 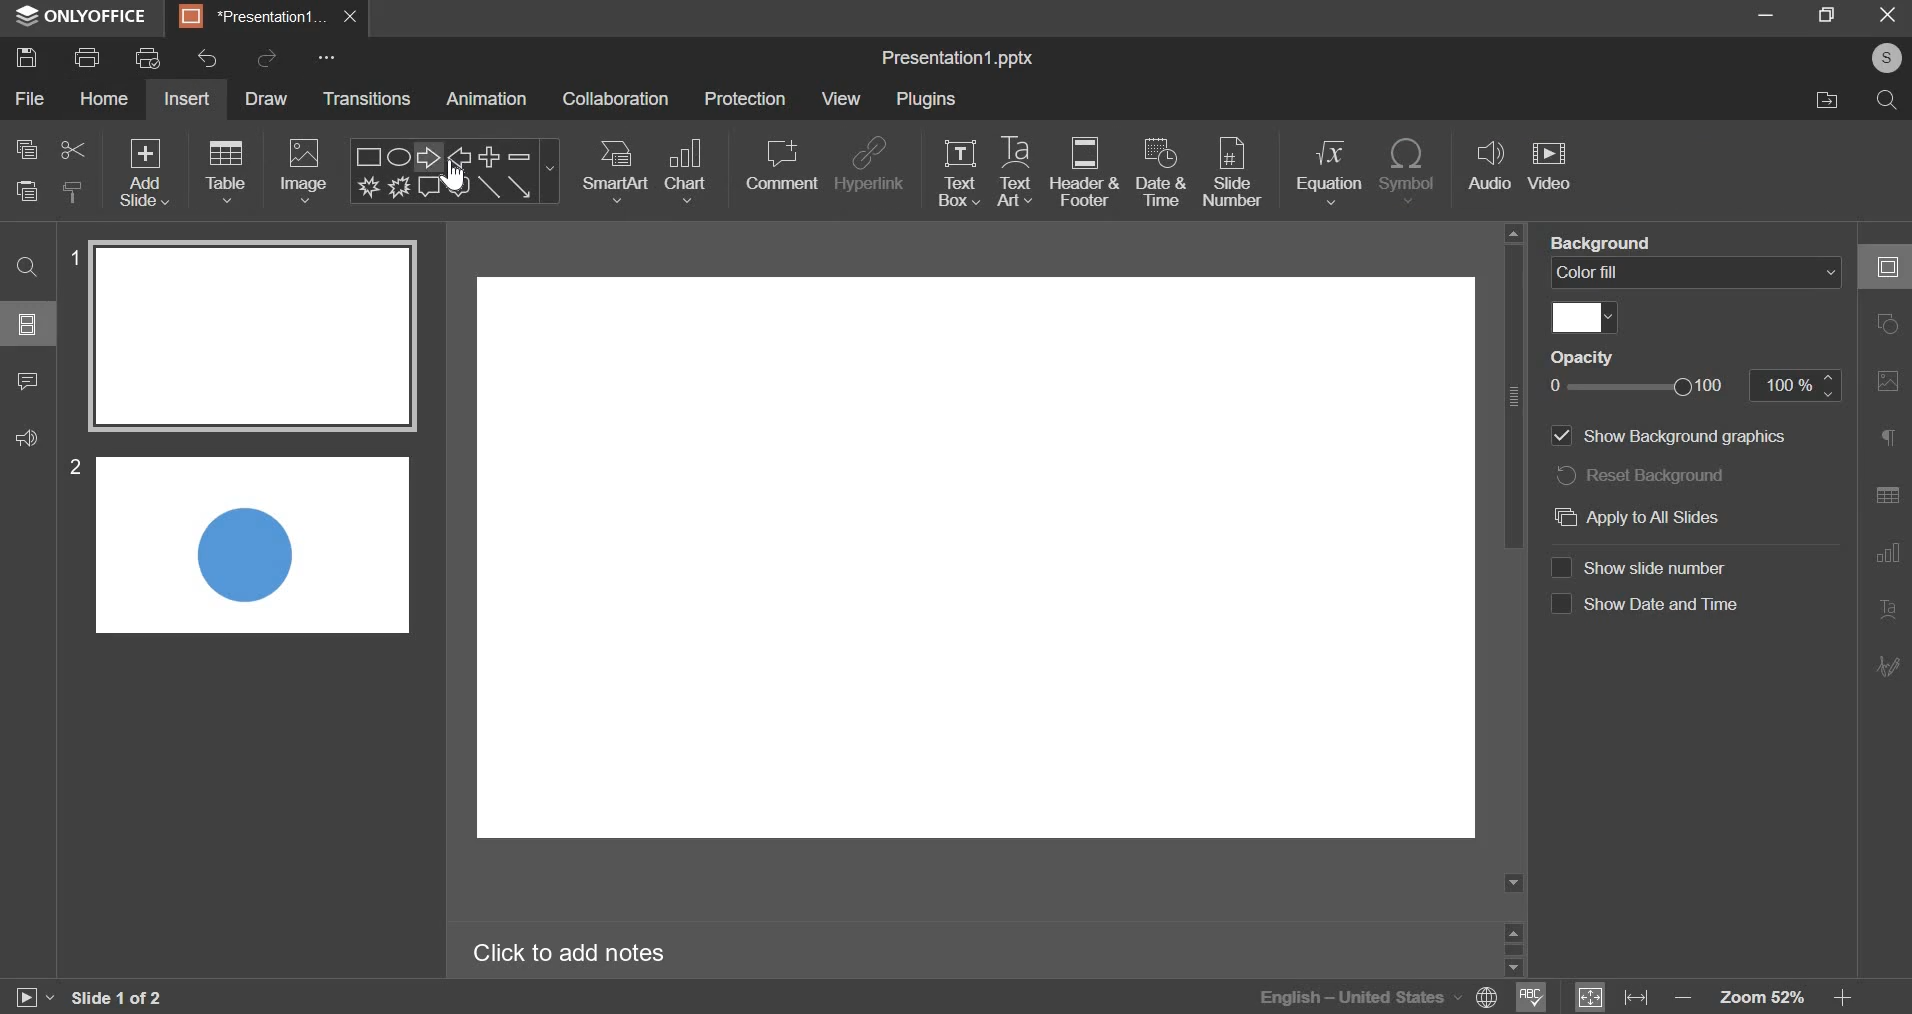 I want to click on fit to slide, so click(x=1592, y=997).